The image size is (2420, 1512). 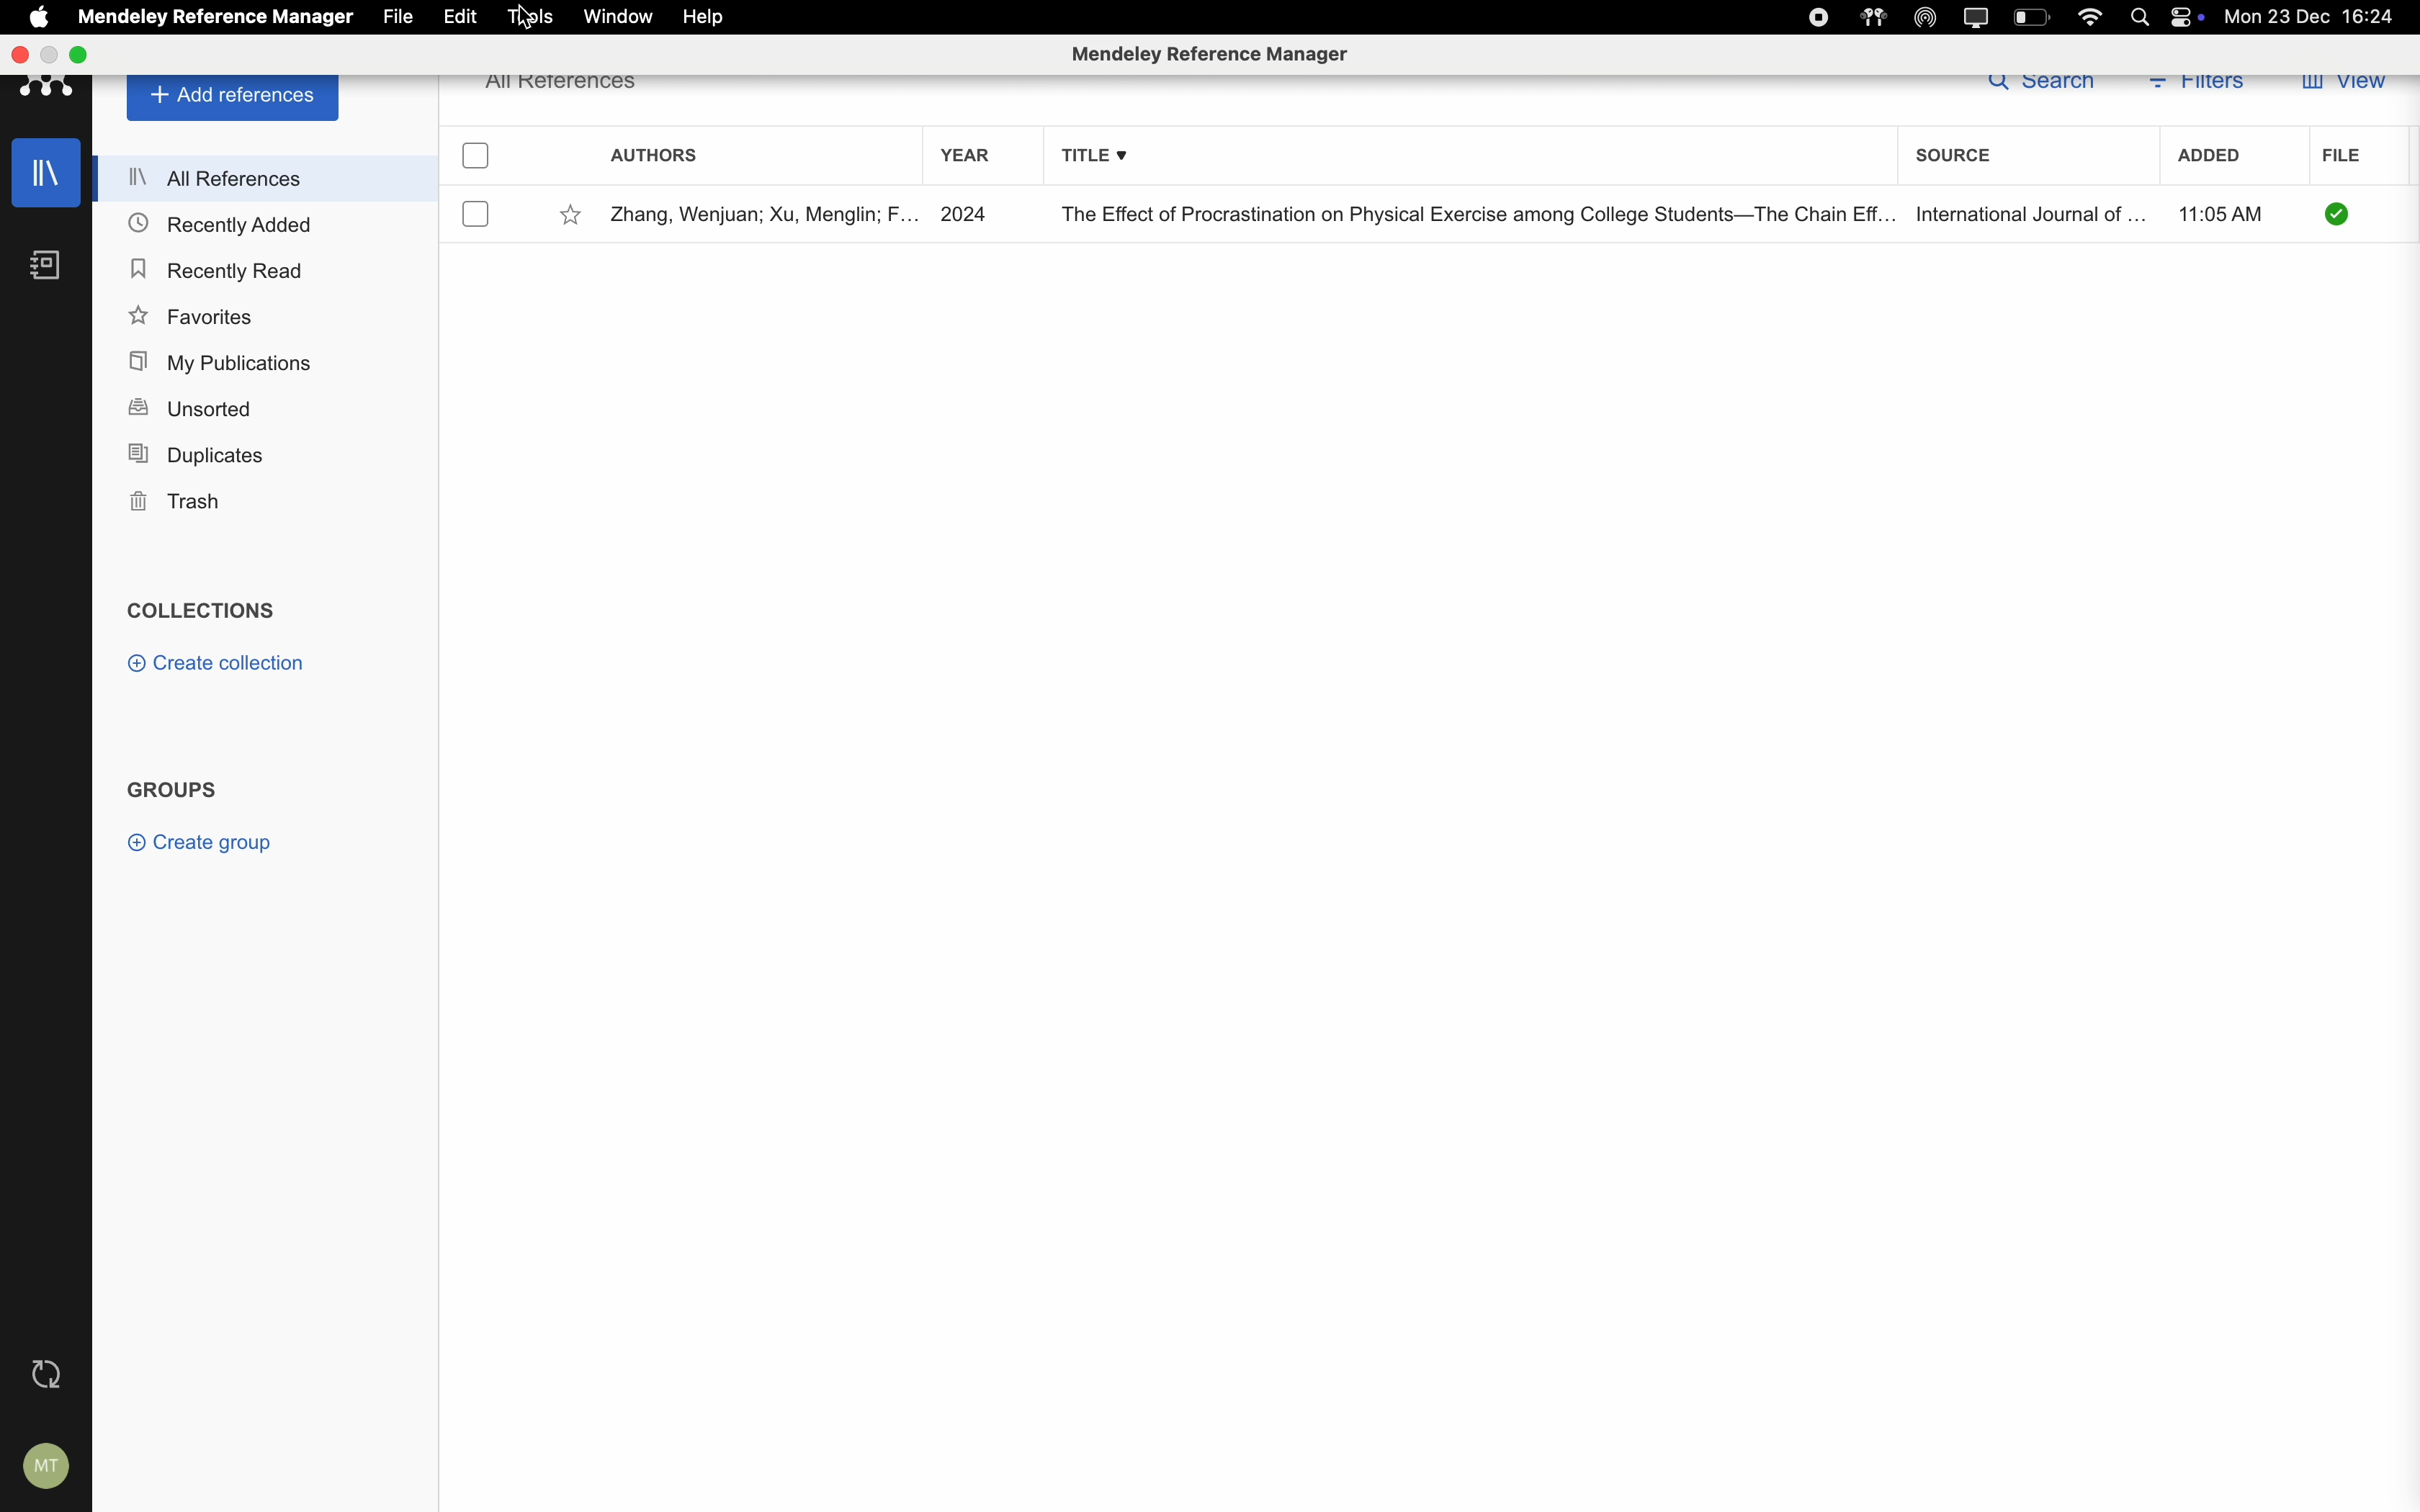 What do you see at coordinates (47, 92) in the screenshot?
I see `Mendeley logo` at bounding box center [47, 92].